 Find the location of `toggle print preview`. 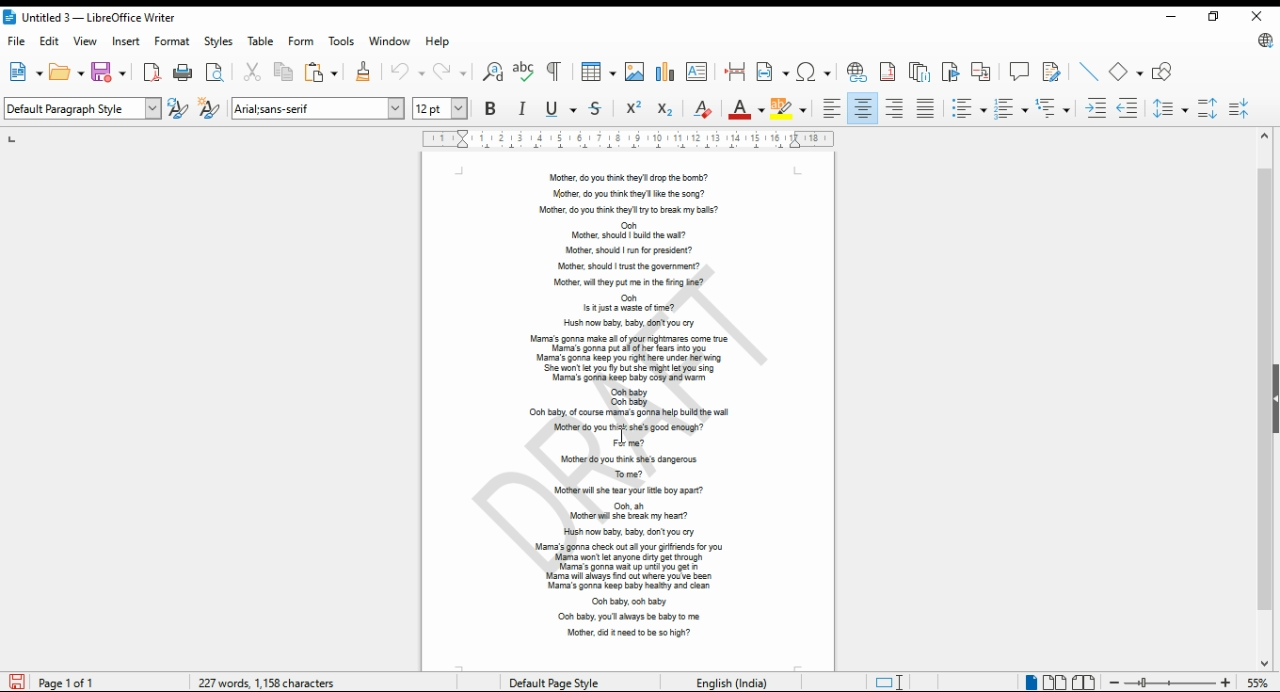

toggle print preview is located at coordinates (217, 72).